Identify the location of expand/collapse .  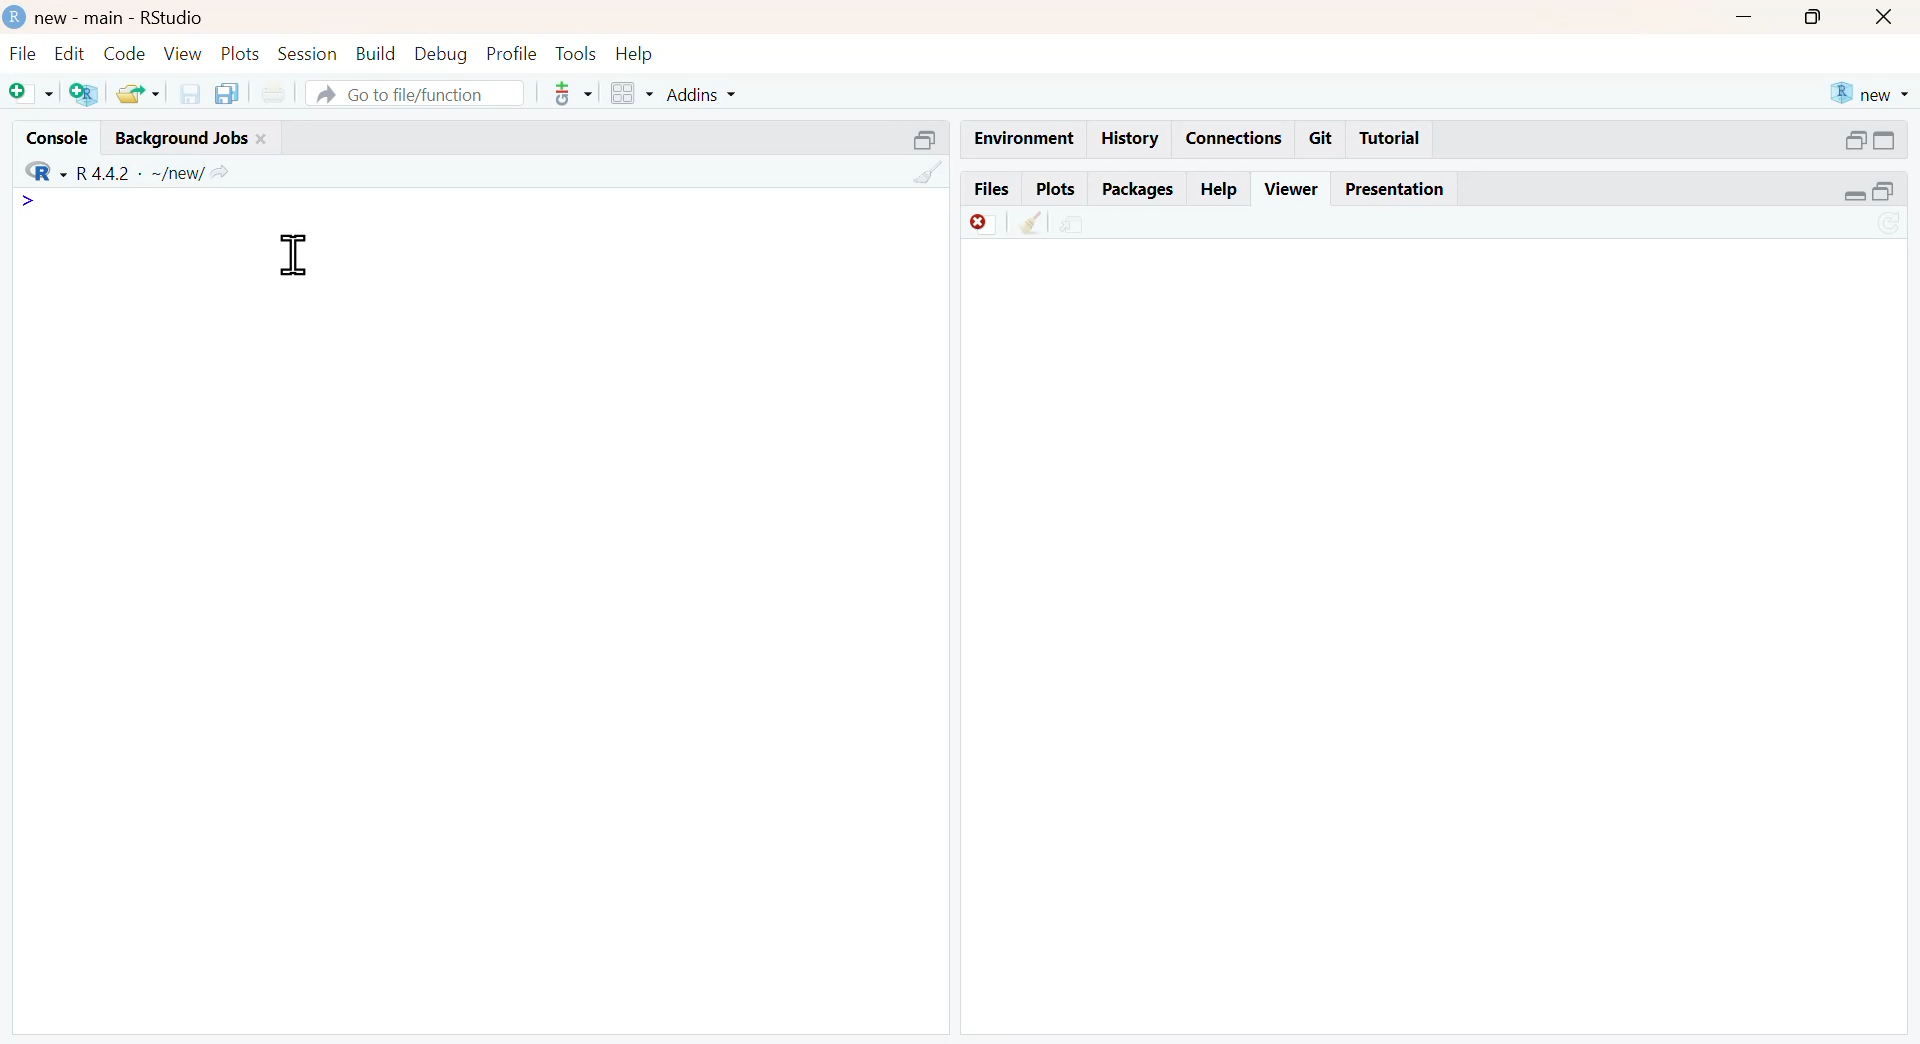
(1884, 140).